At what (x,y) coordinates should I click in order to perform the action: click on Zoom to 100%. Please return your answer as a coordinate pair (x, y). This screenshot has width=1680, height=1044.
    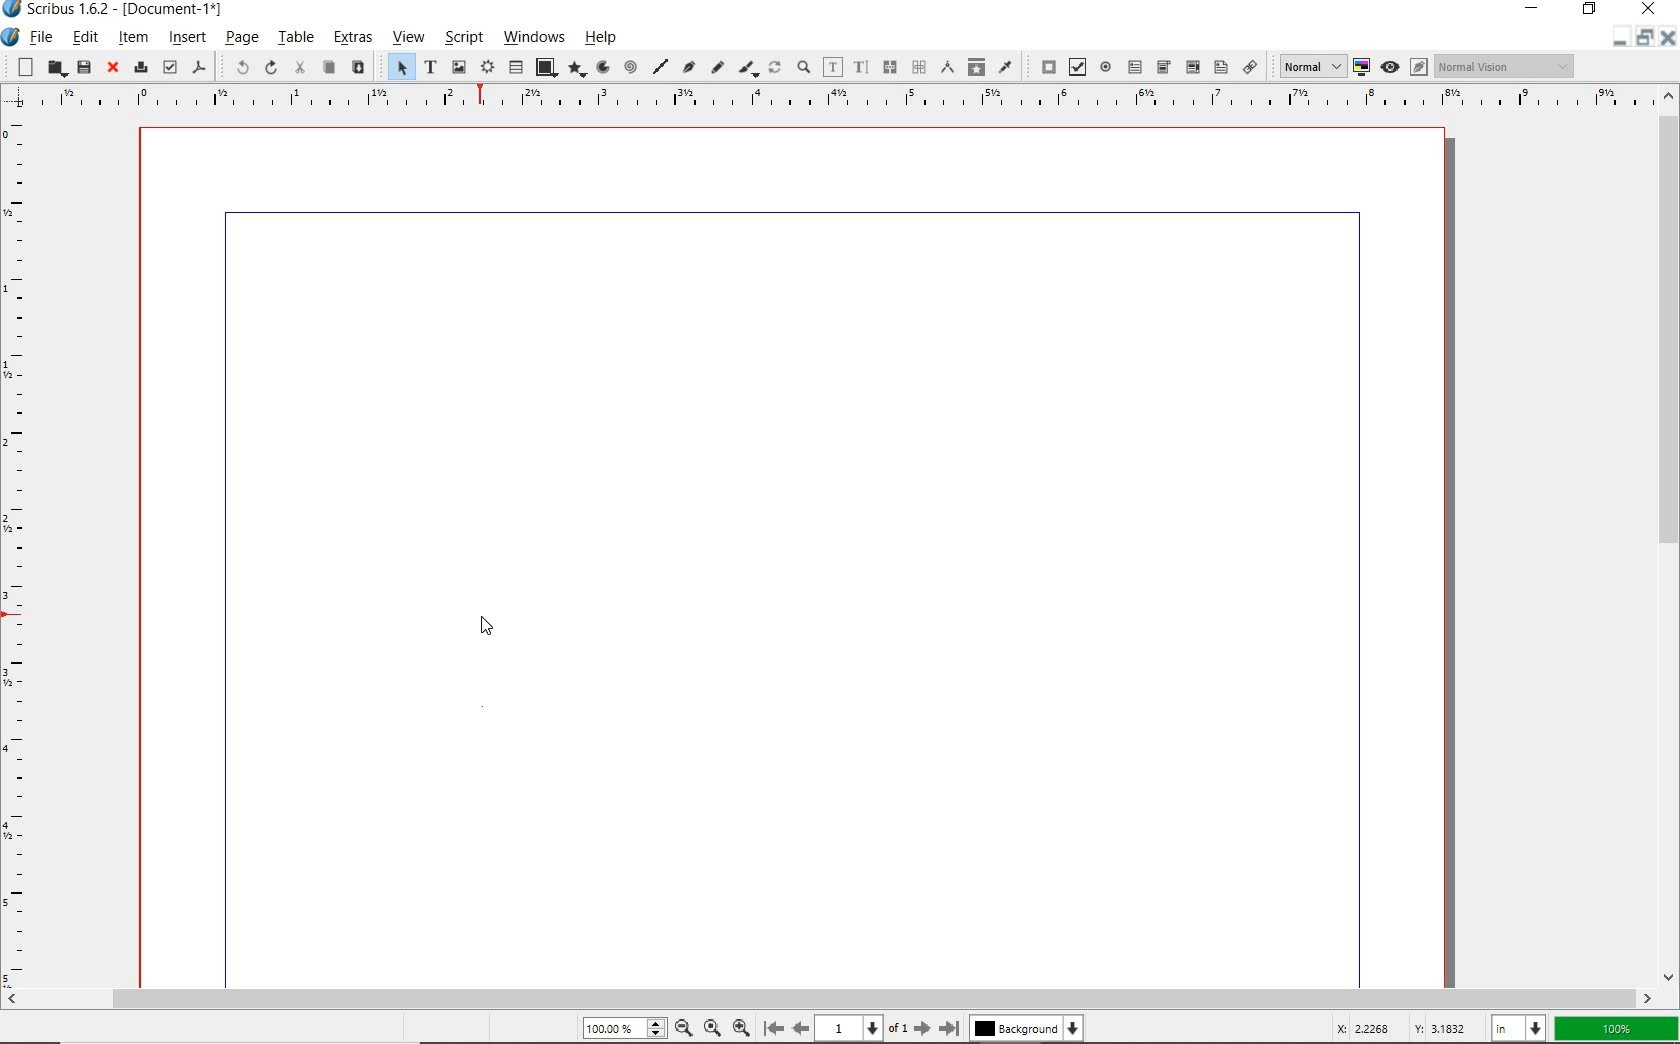
    Looking at the image, I should click on (710, 1027).